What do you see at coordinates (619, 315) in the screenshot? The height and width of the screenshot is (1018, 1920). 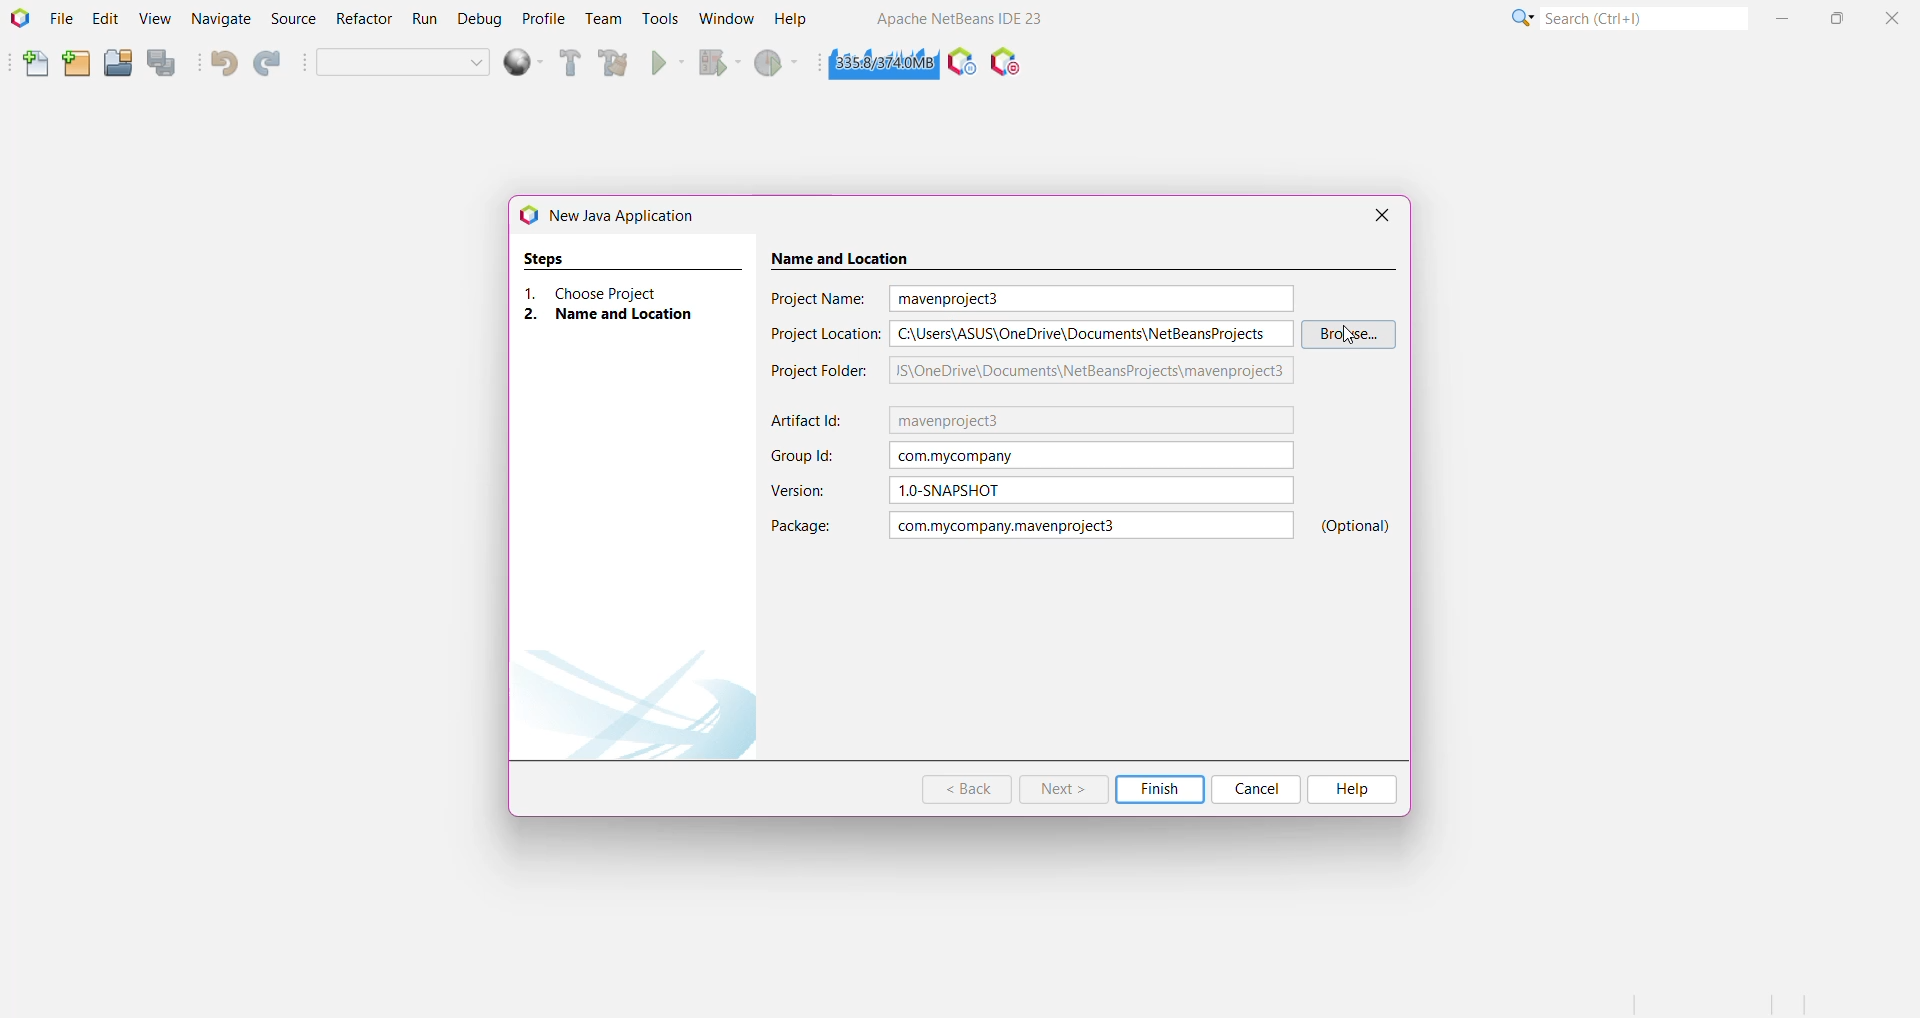 I see `Name and Location` at bounding box center [619, 315].